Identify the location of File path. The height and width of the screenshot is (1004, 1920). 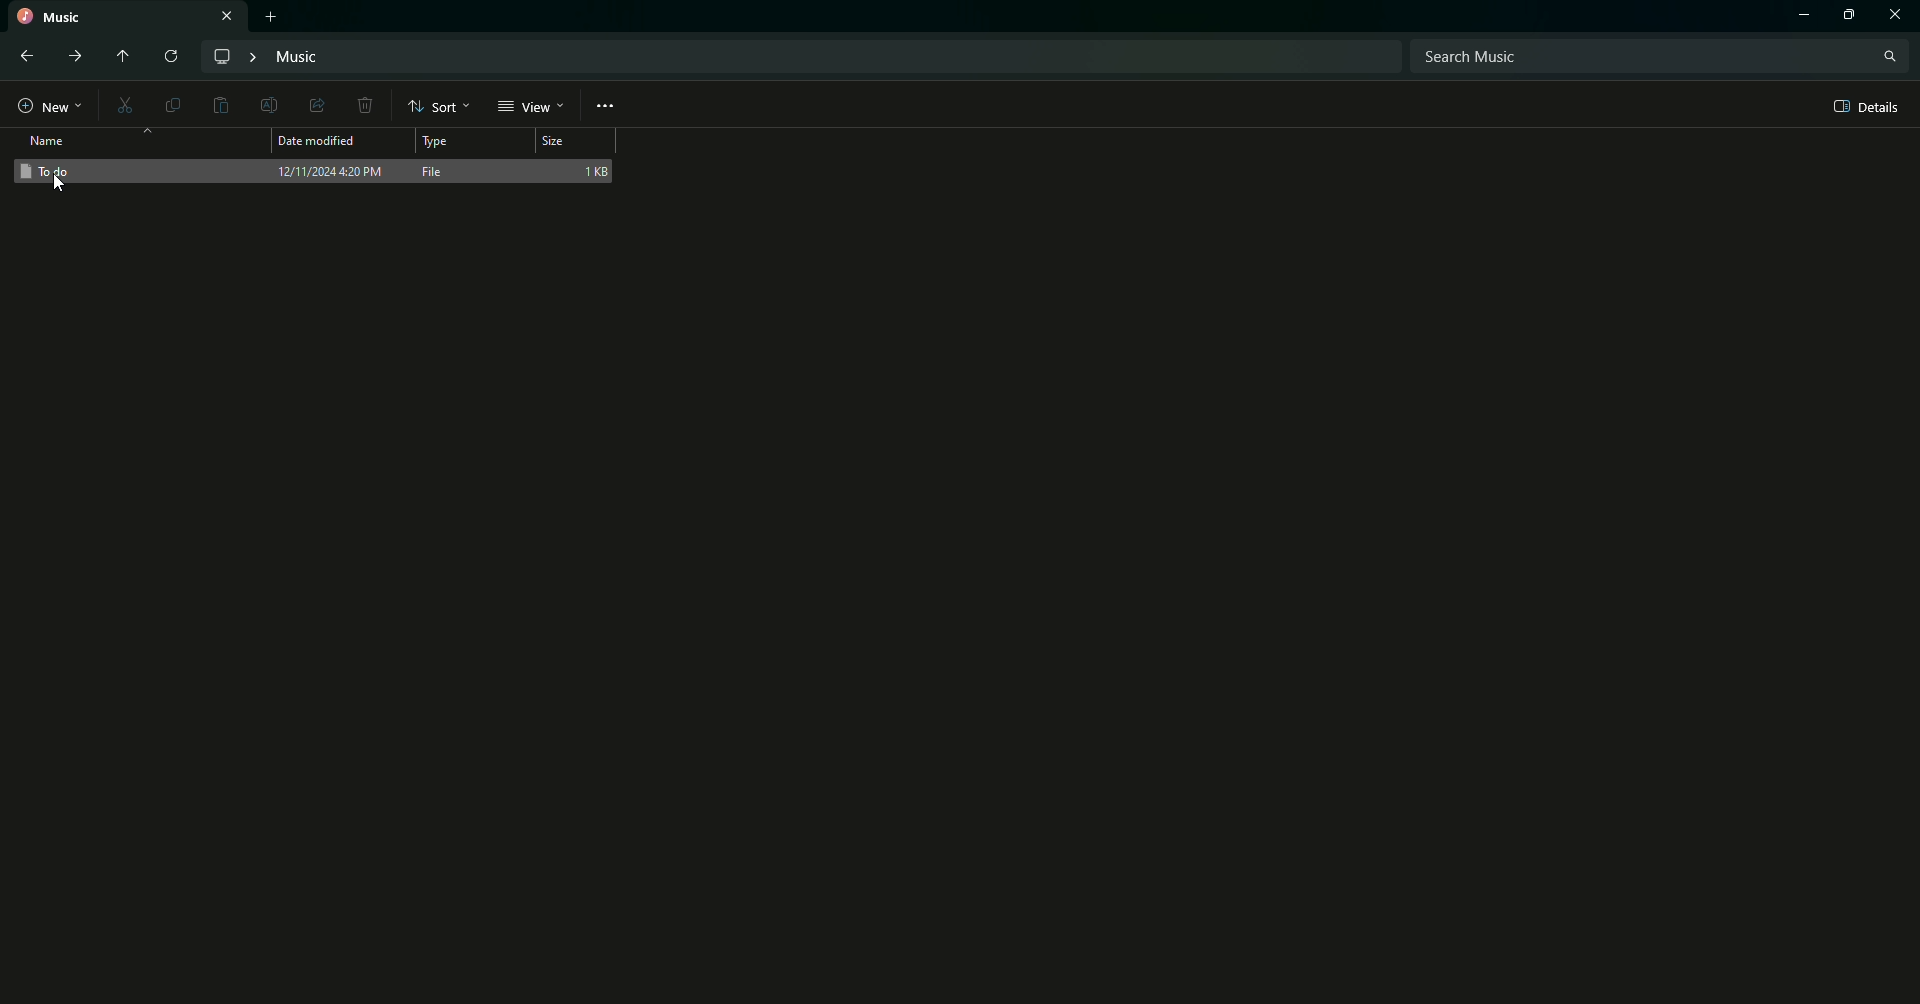
(797, 56).